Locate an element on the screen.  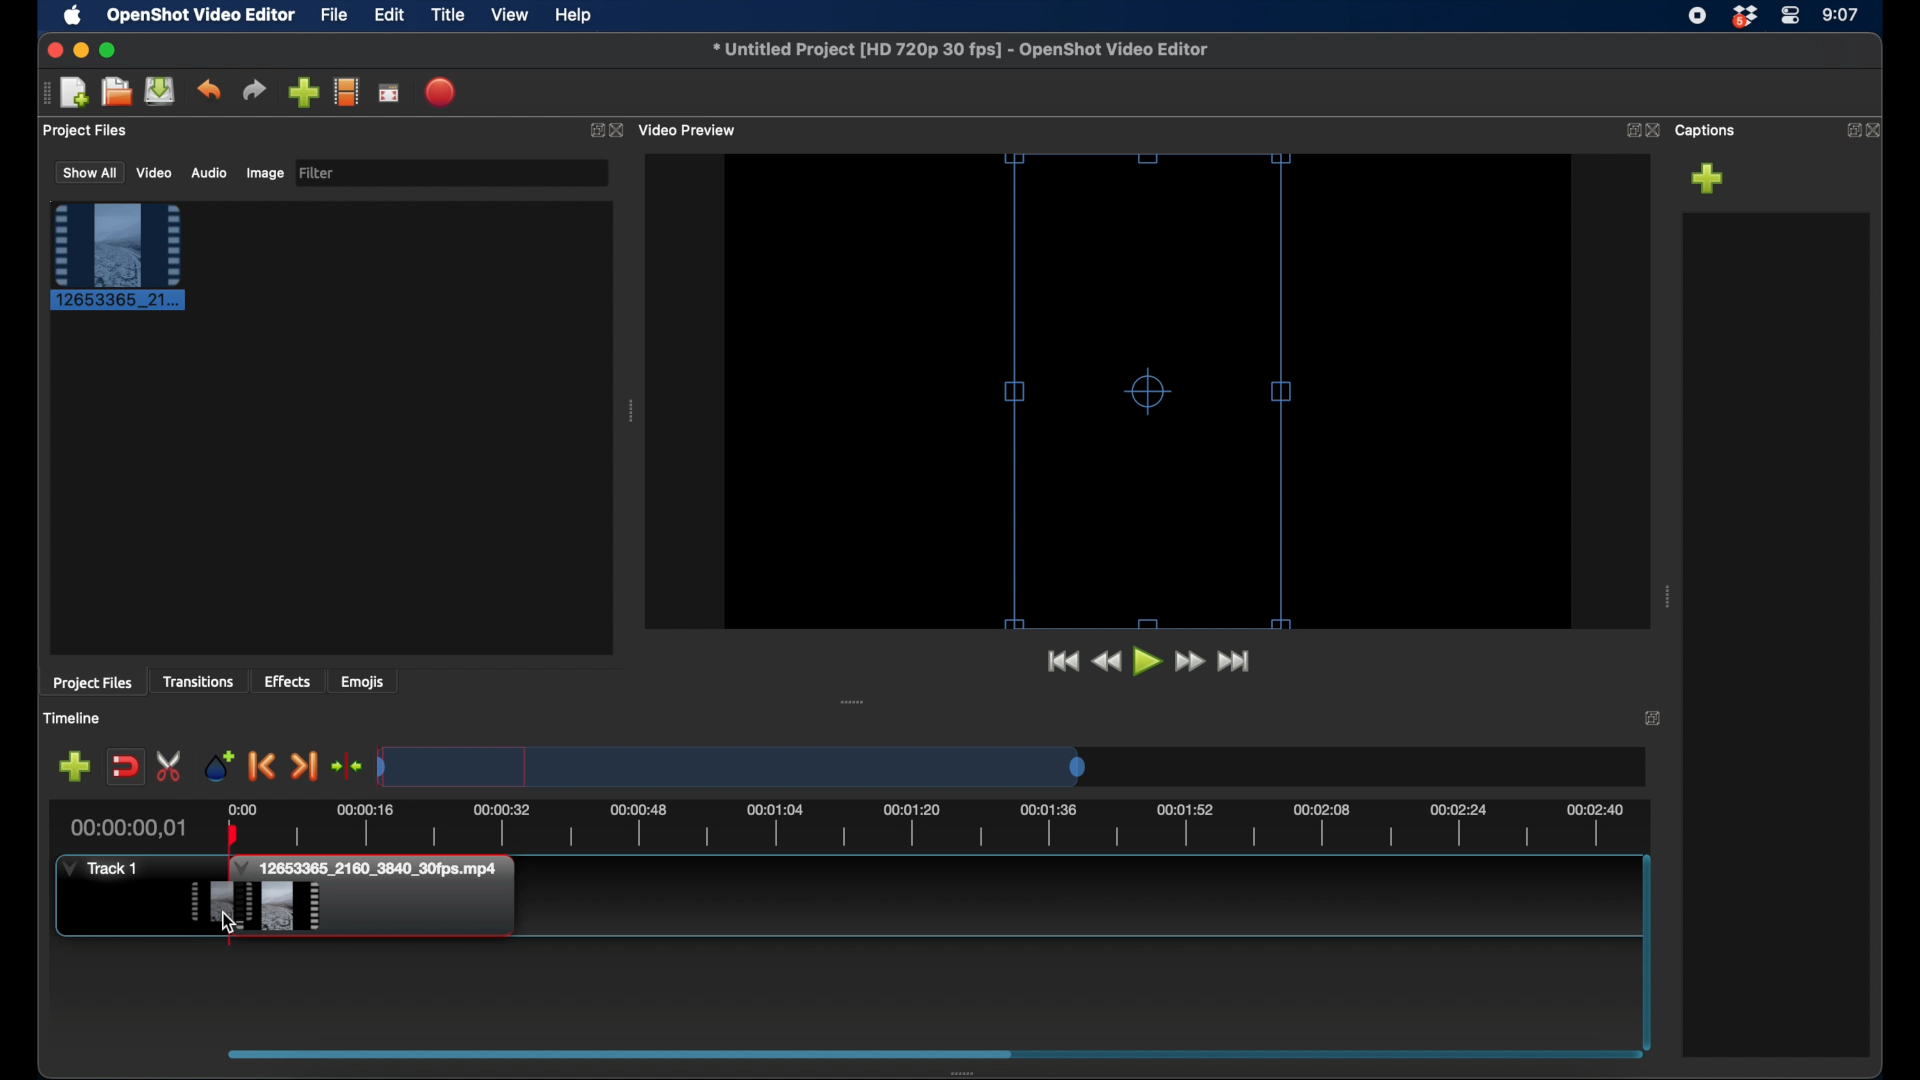
timeline scale is located at coordinates (730, 766).